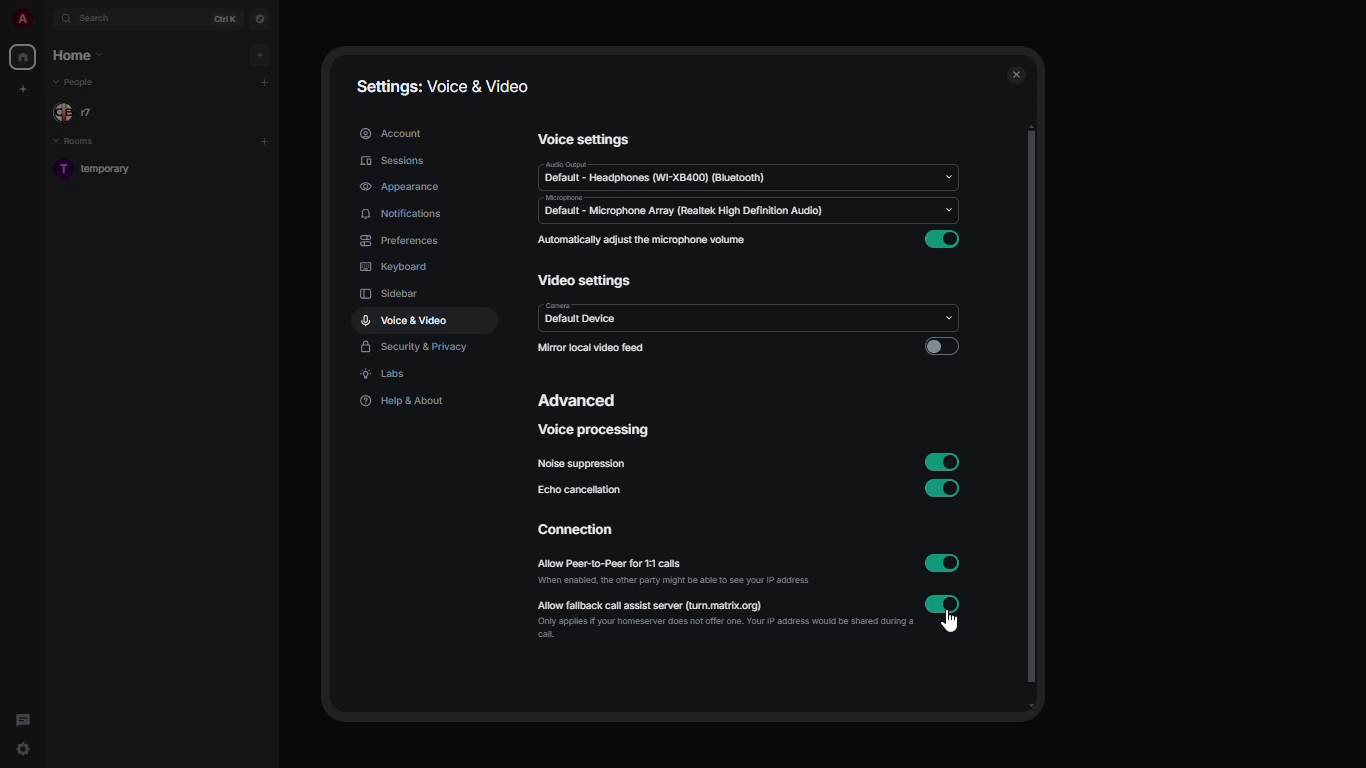 The height and width of the screenshot is (768, 1366). What do you see at coordinates (46, 20) in the screenshot?
I see `expand` at bounding box center [46, 20].